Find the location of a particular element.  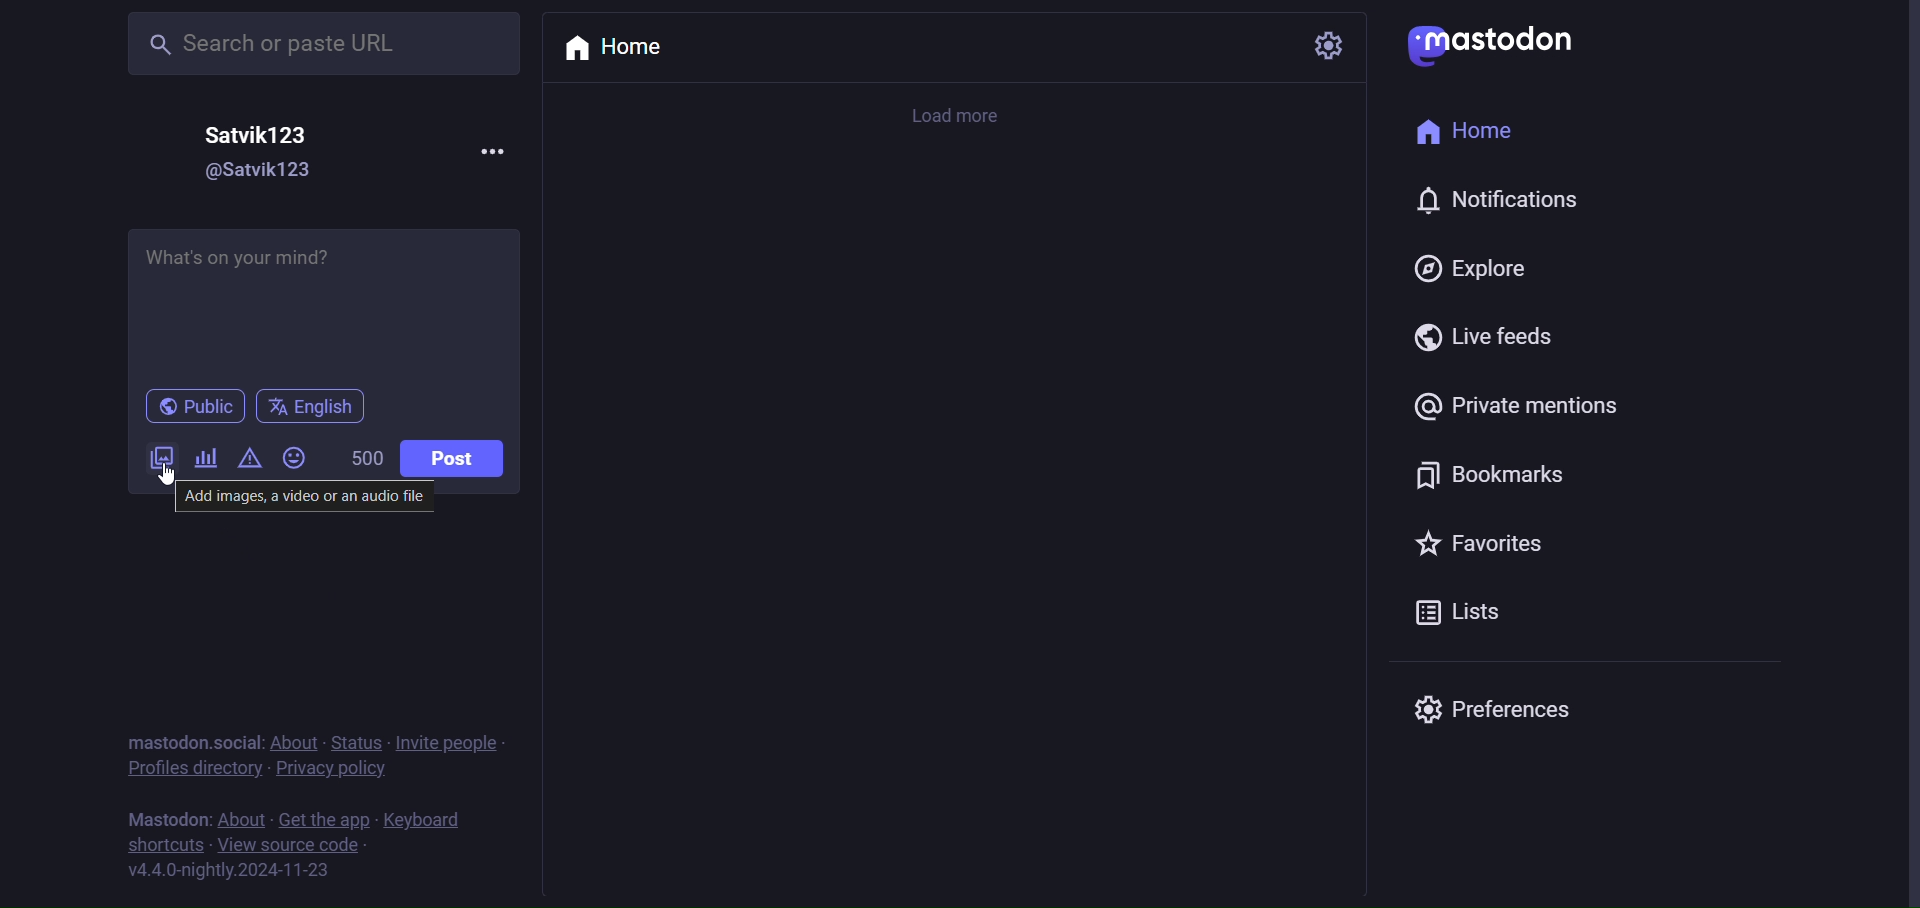

home is located at coordinates (622, 50).